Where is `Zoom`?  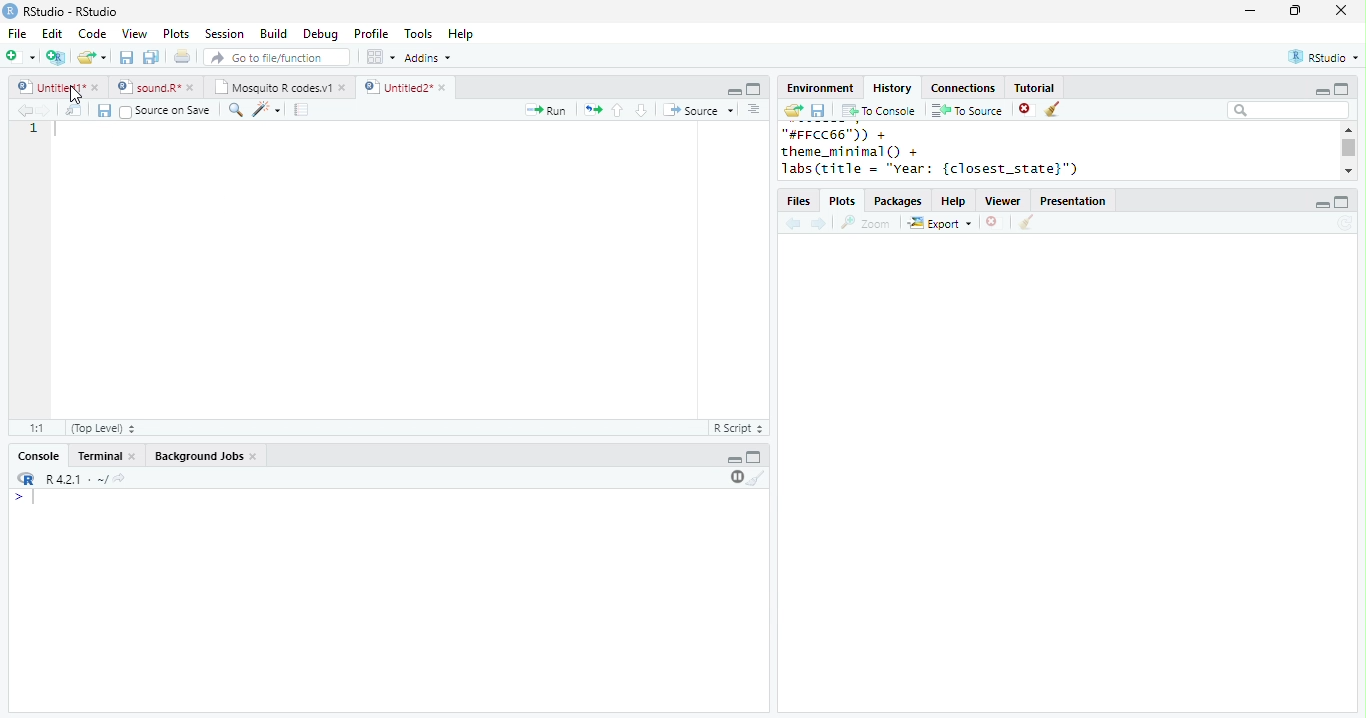
Zoom is located at coordinates (866, 223).